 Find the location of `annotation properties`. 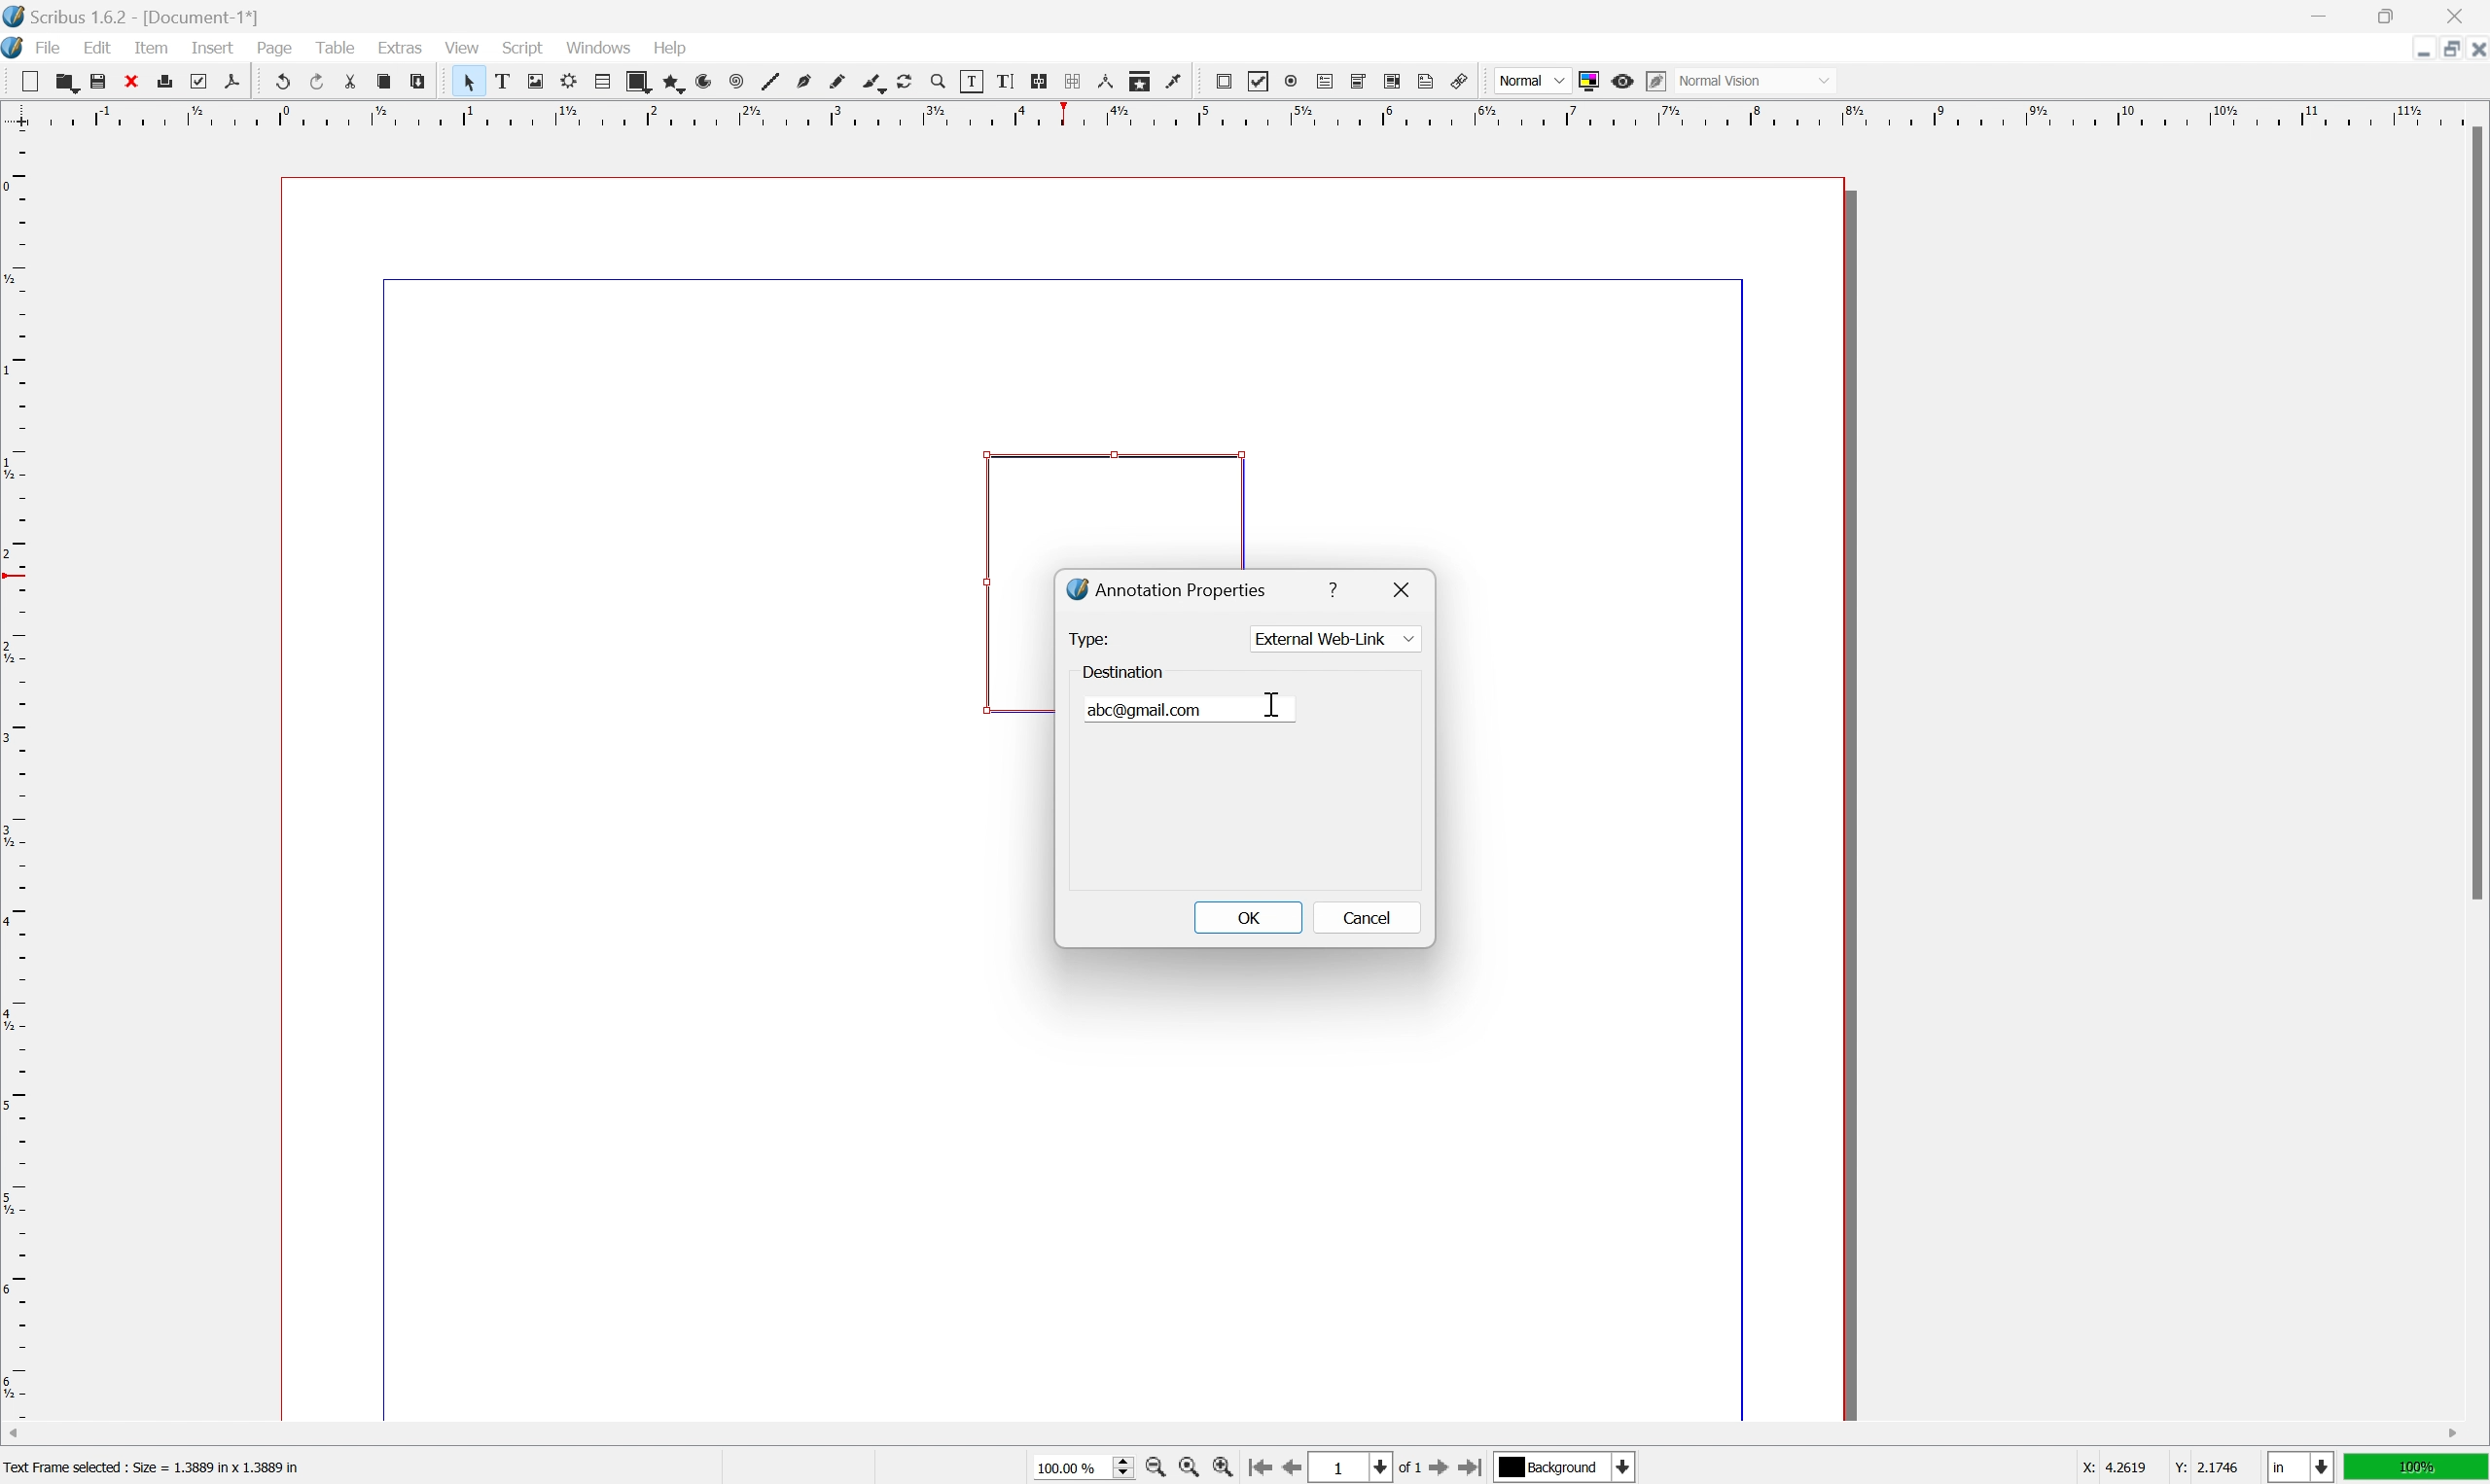

annotation properties is located at coordinates (1167, 588).